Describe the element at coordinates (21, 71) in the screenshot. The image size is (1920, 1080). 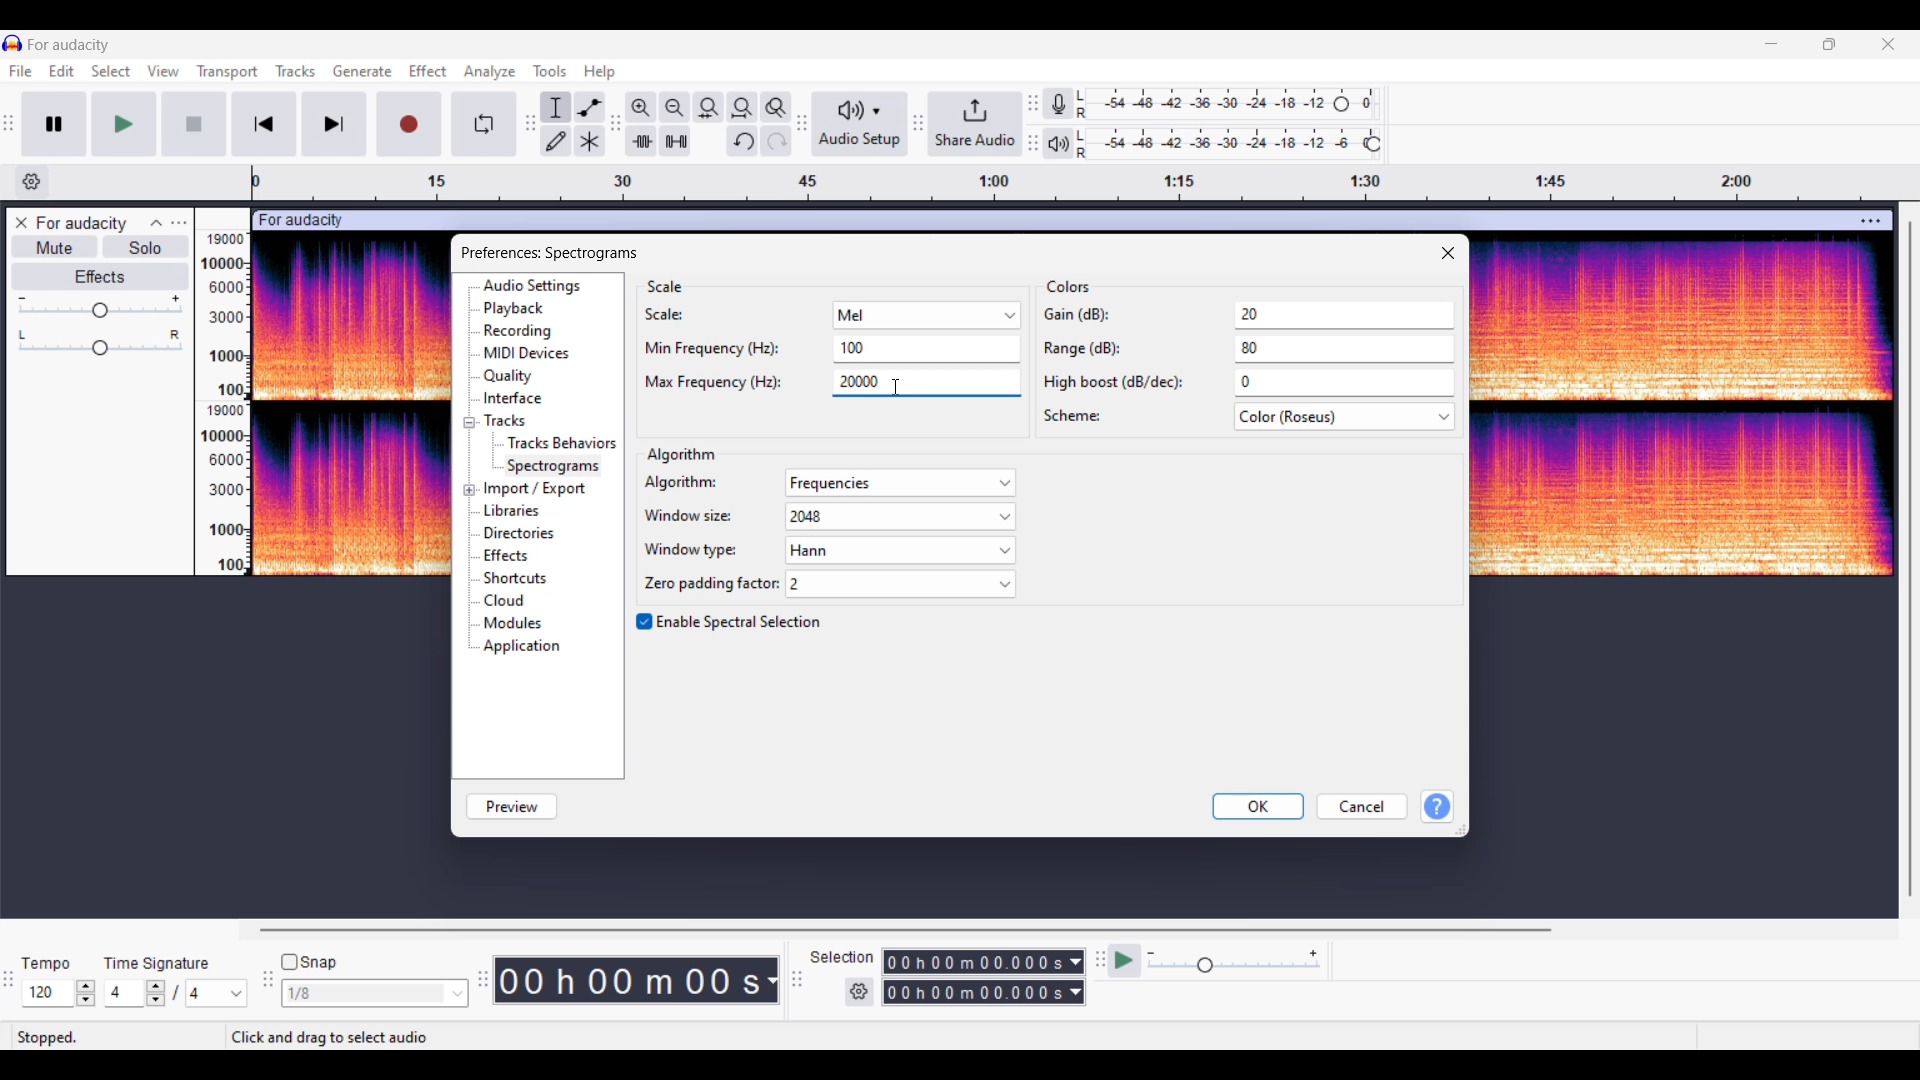
I see `File menu` at that location.